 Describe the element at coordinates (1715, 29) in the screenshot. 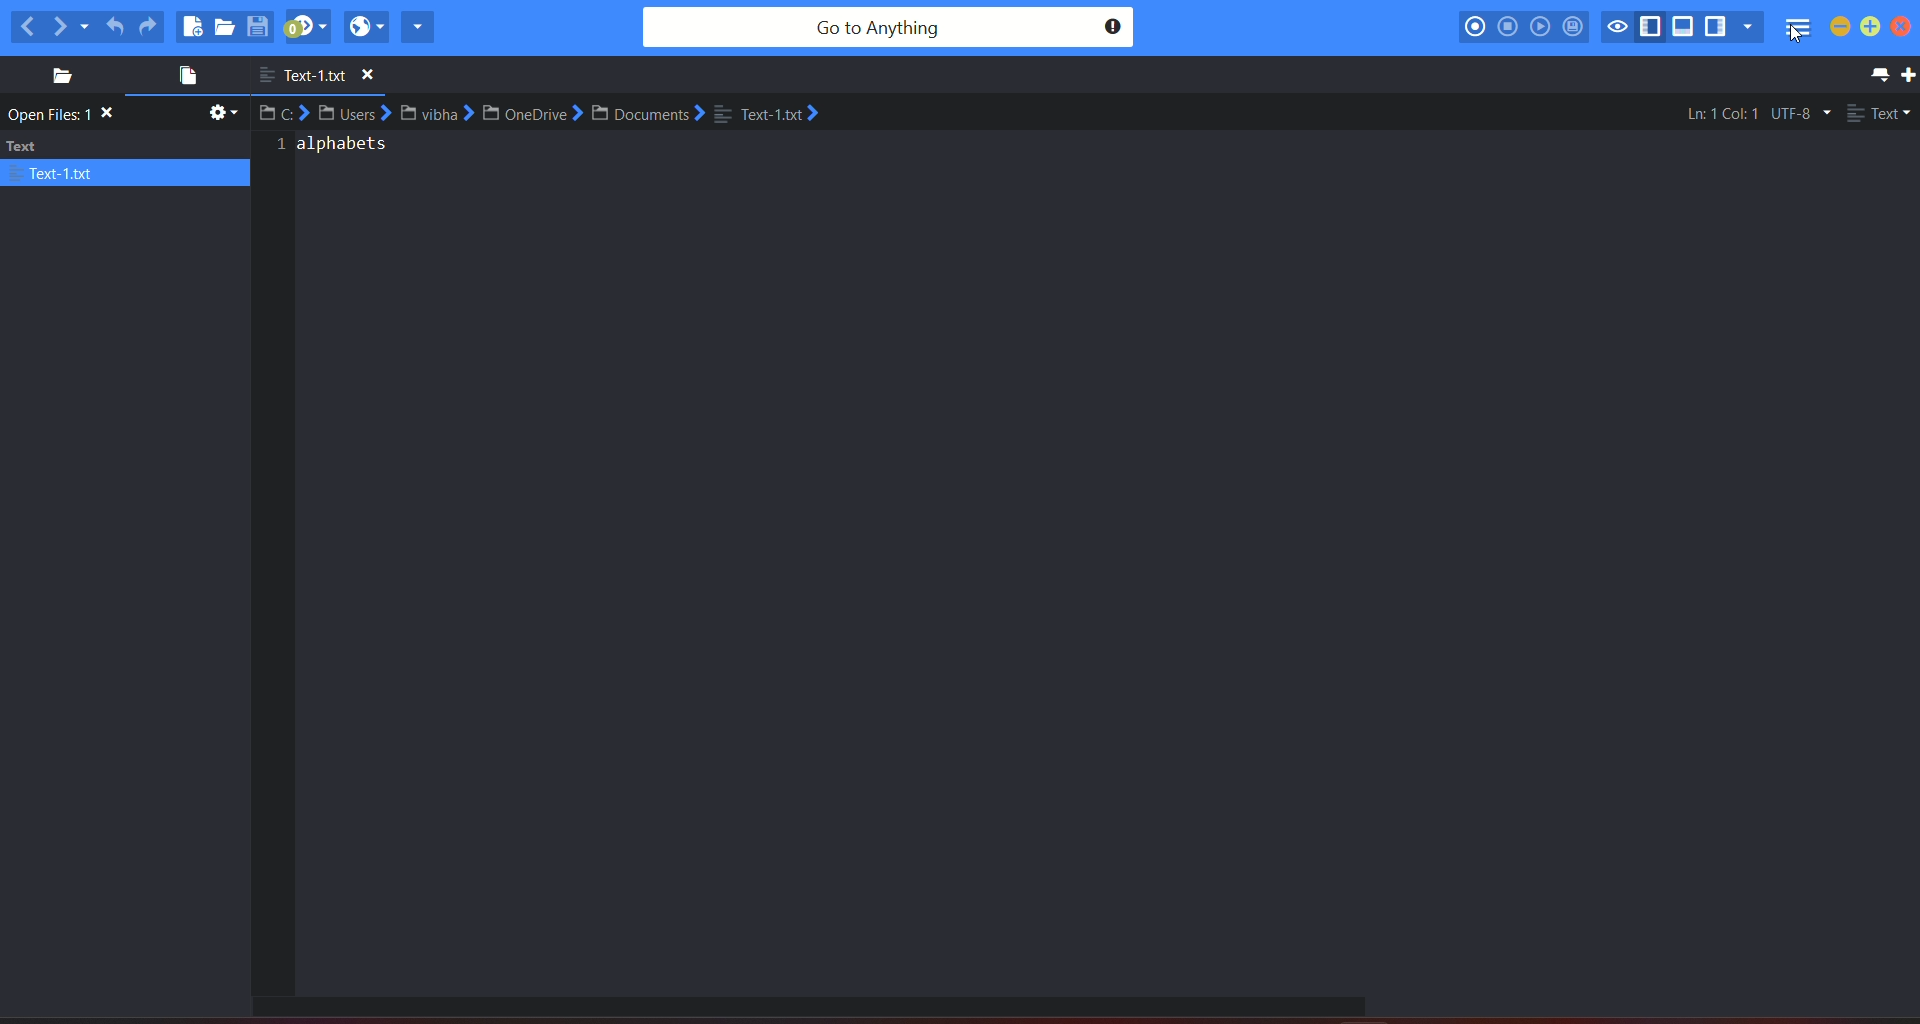

I see `show/hide right pane` at that location.